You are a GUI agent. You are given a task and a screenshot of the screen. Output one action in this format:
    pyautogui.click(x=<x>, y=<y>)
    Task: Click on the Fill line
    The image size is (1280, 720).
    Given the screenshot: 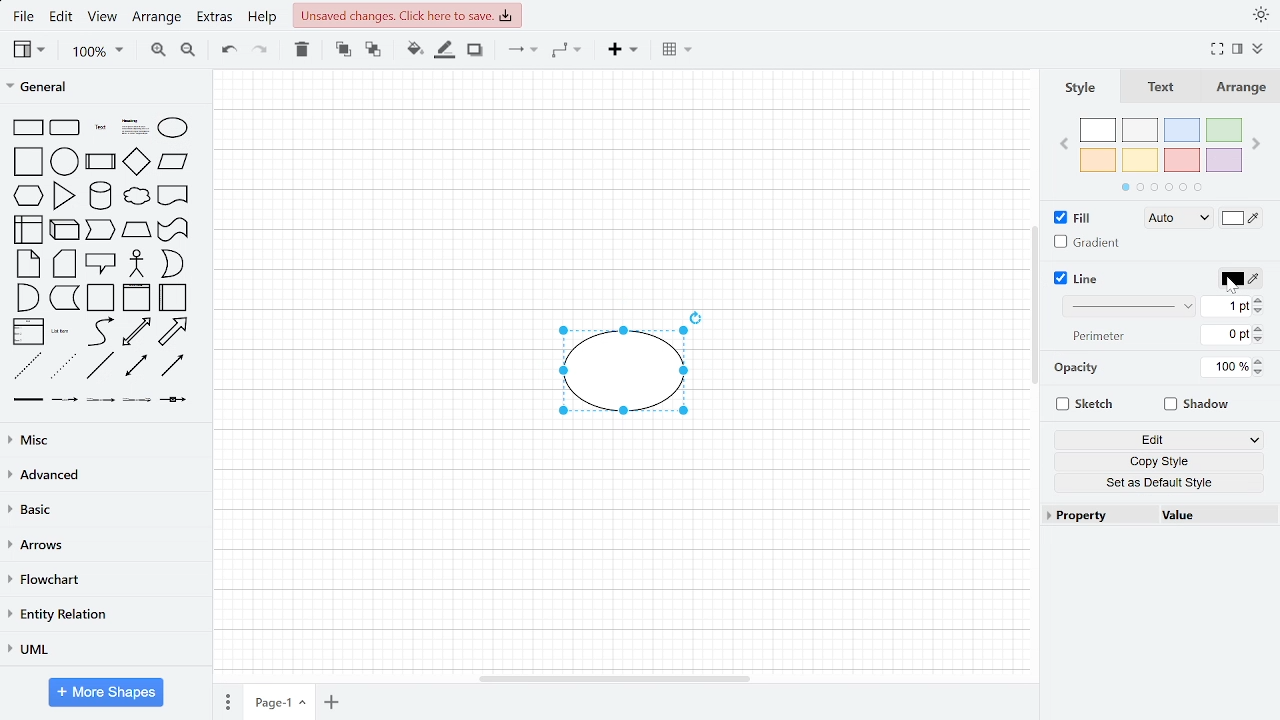 What is the action you would take?
    pyautogui.click(x=445, y=52)
    